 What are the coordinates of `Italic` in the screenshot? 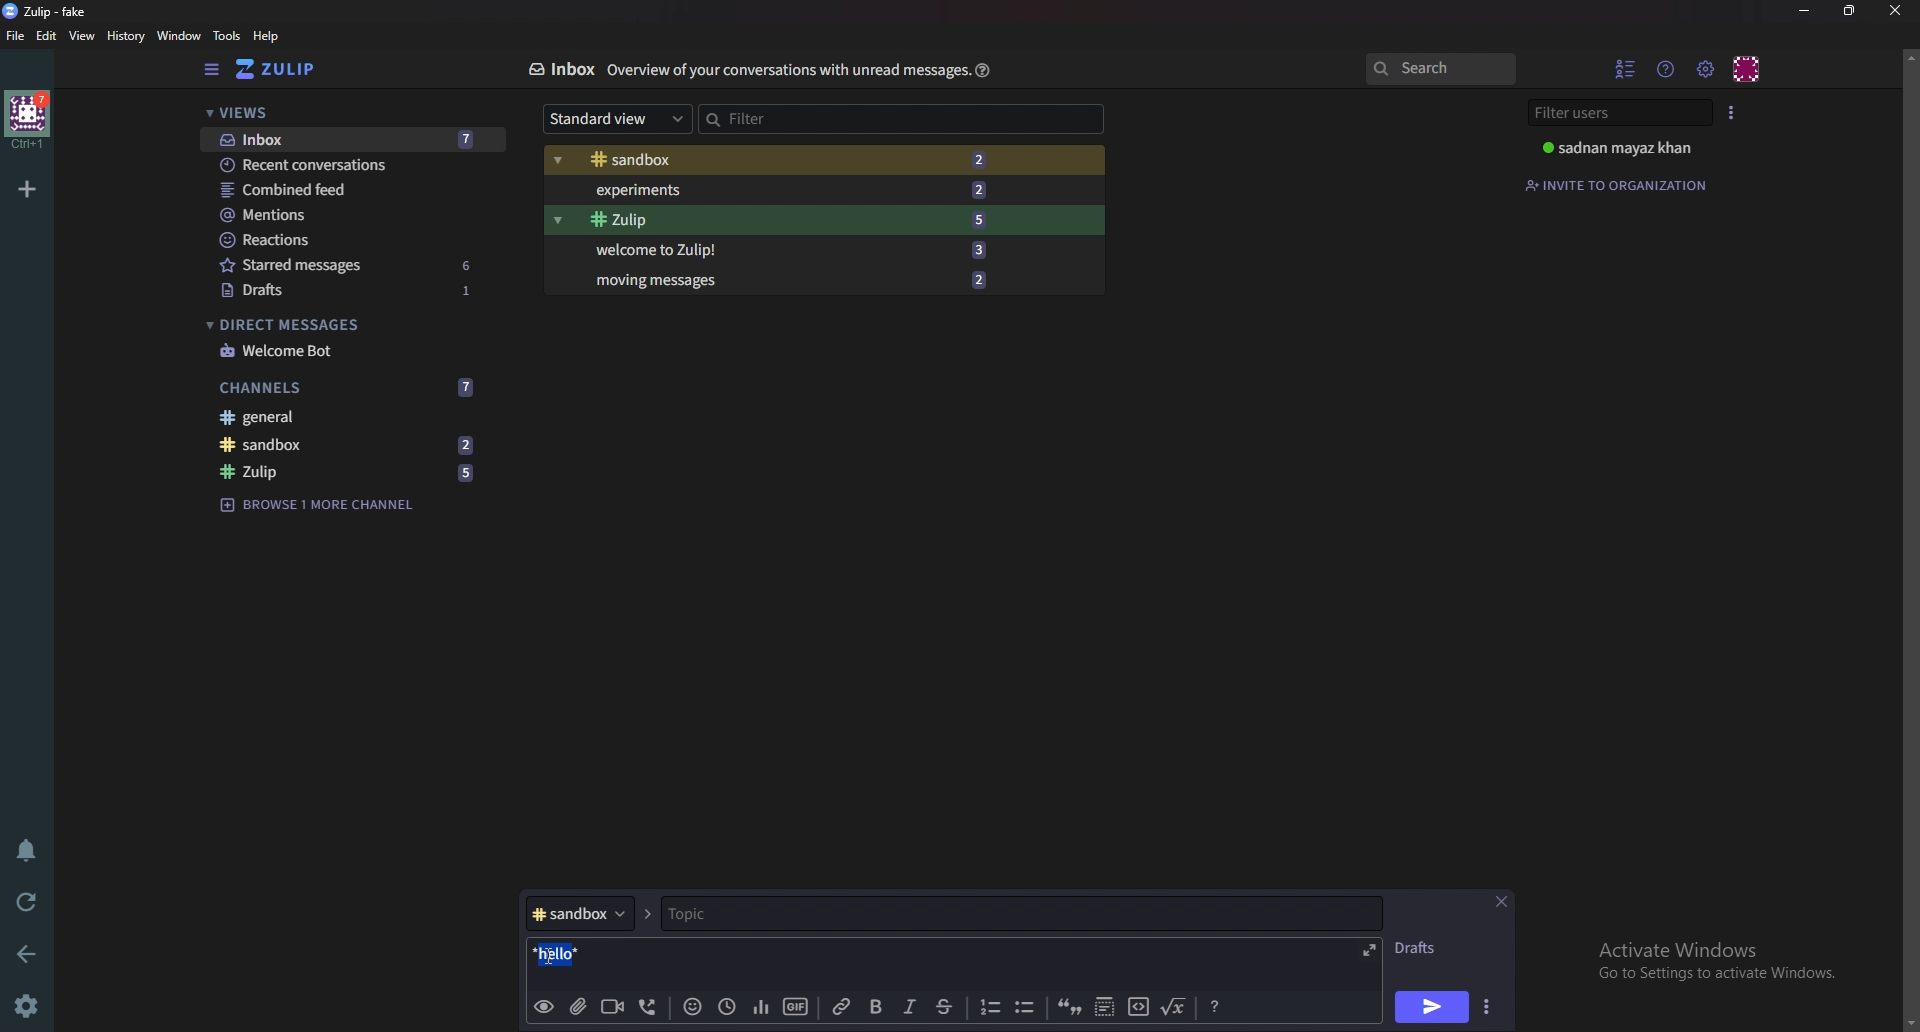 It's located at (910, 1009).